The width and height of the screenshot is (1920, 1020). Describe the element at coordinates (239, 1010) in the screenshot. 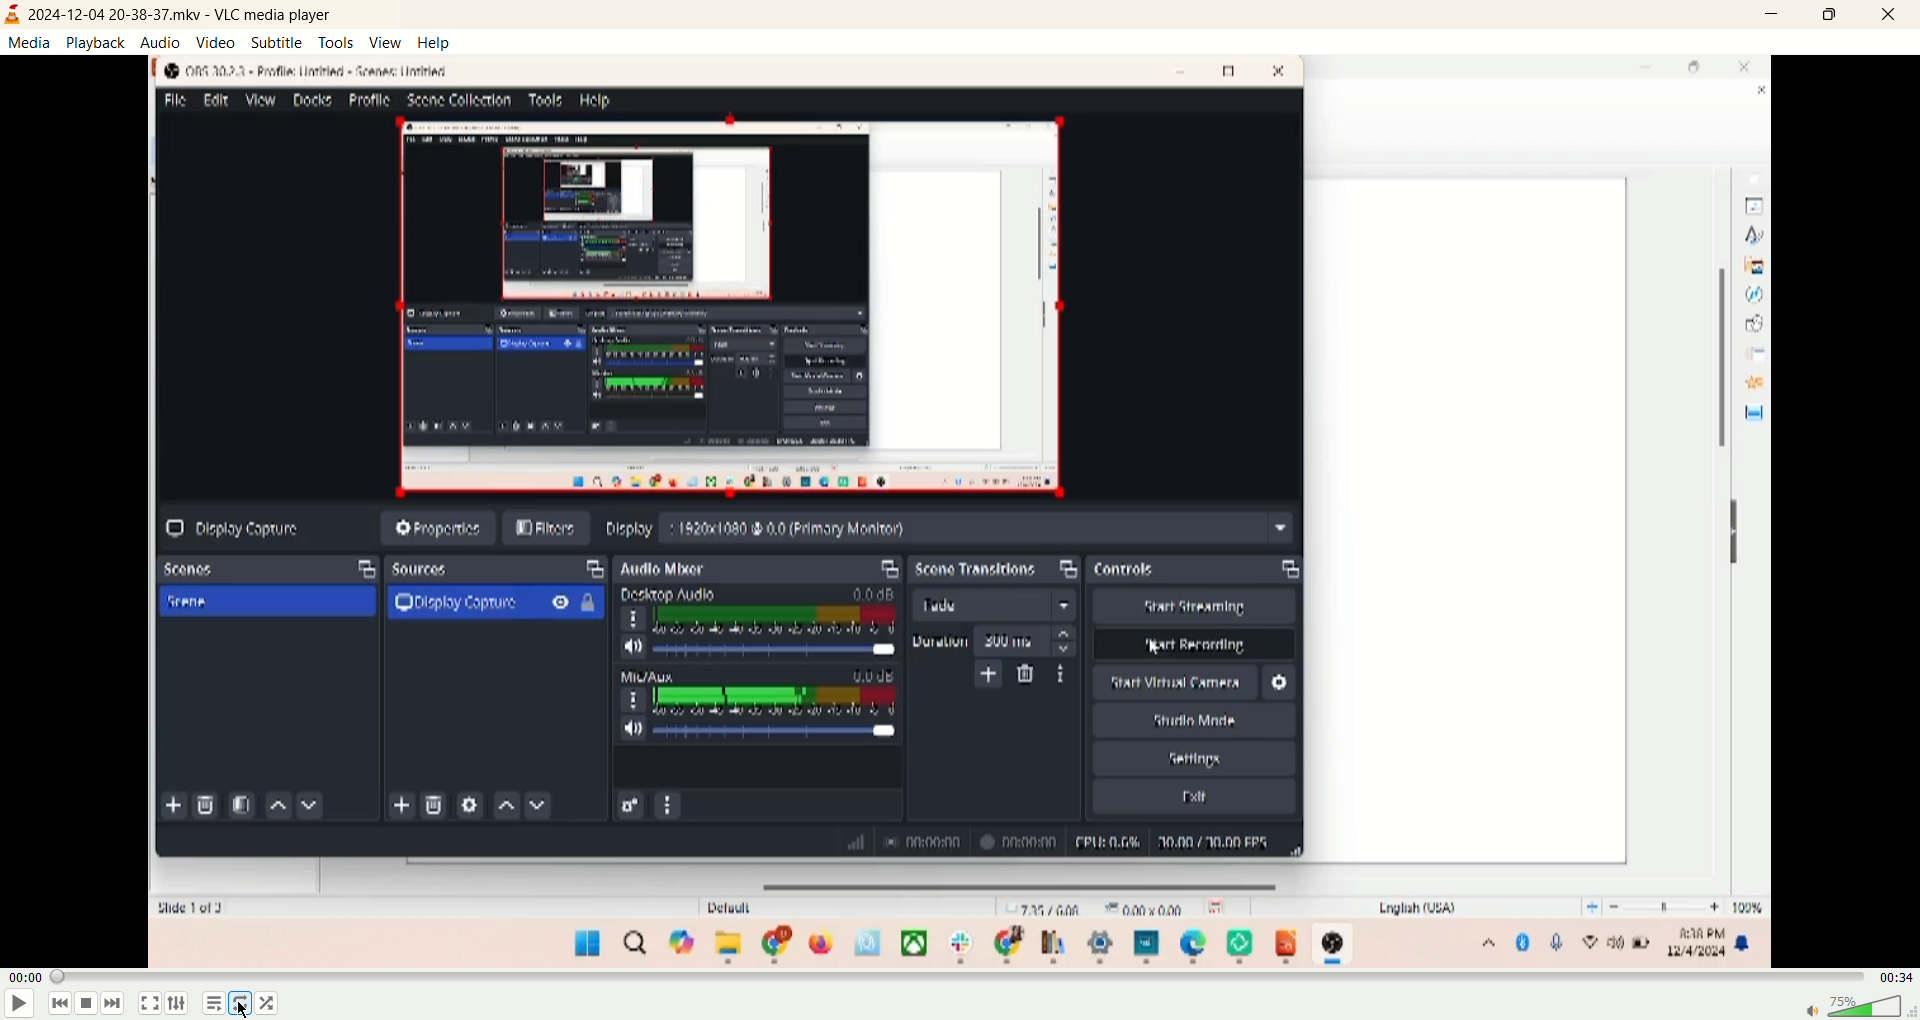

I see `cursor` at that location.